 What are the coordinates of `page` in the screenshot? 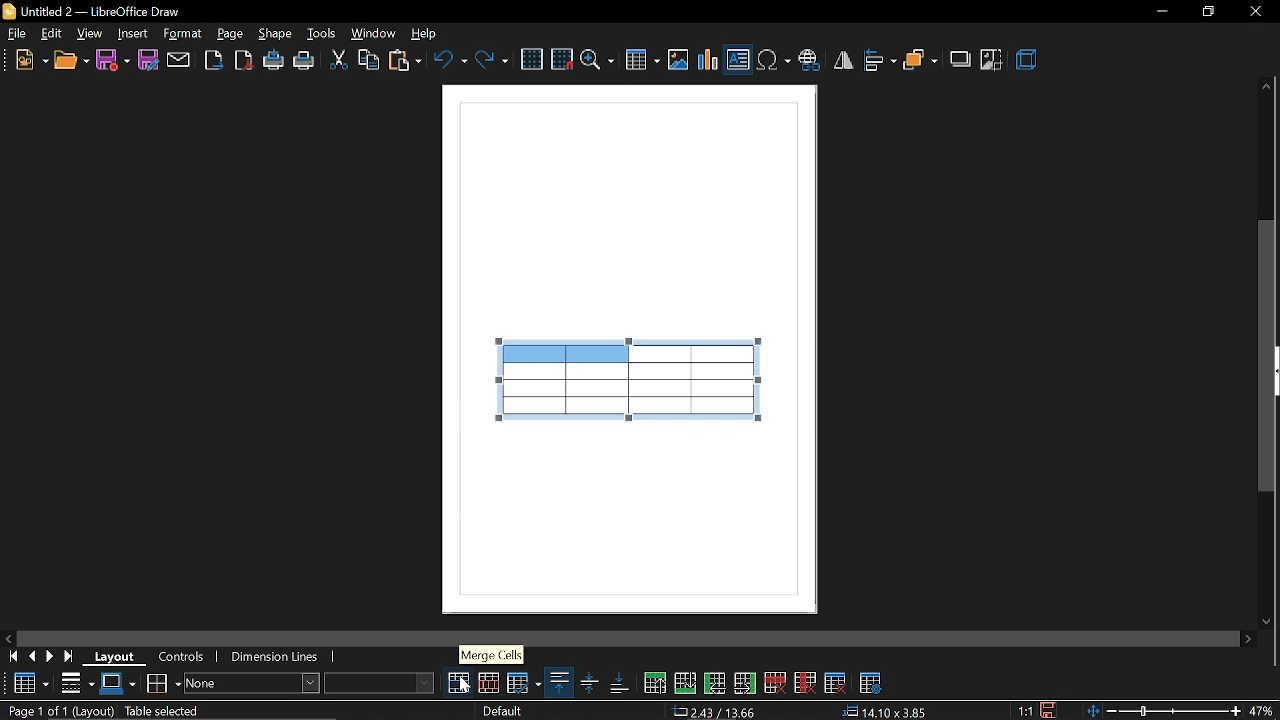 It's located at (230, 30).